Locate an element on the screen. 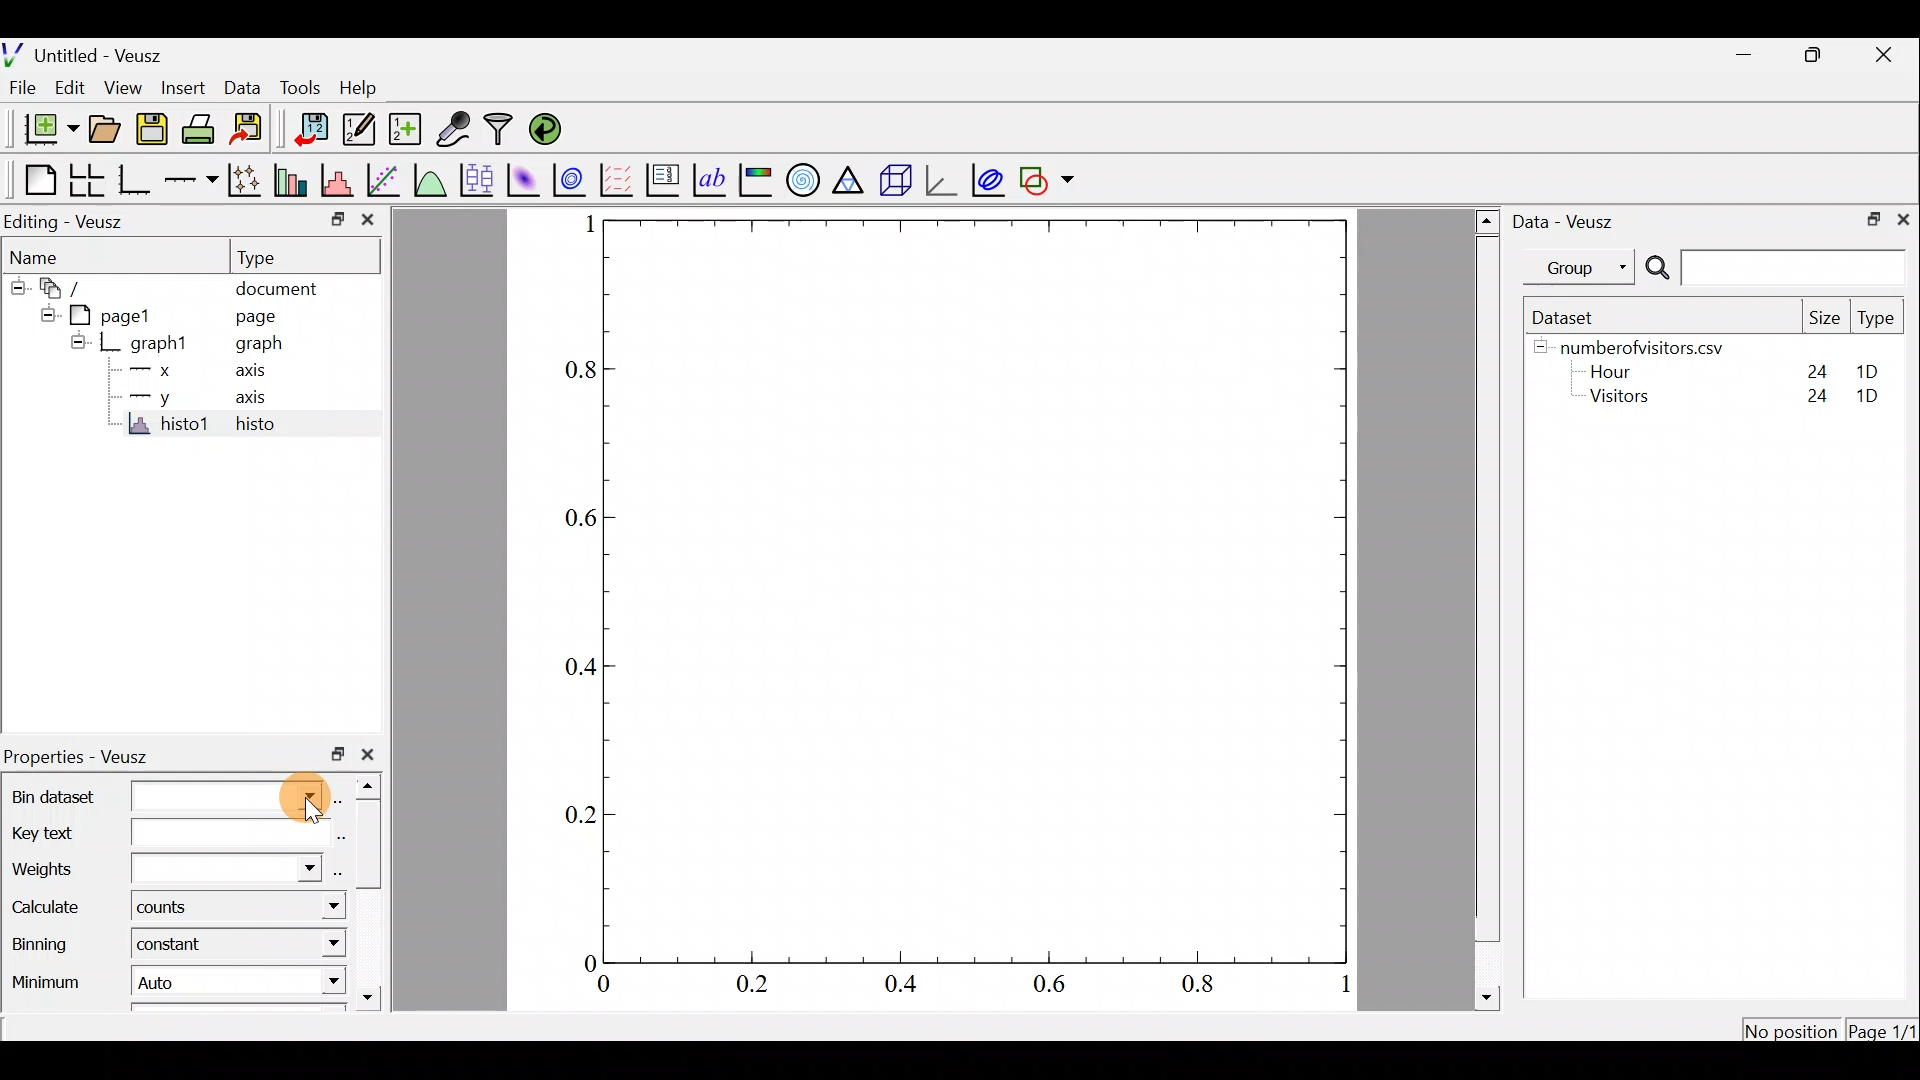 The height and width of the screenshot is (1080, 1920). Calculate is located at coordinates (47, 909).